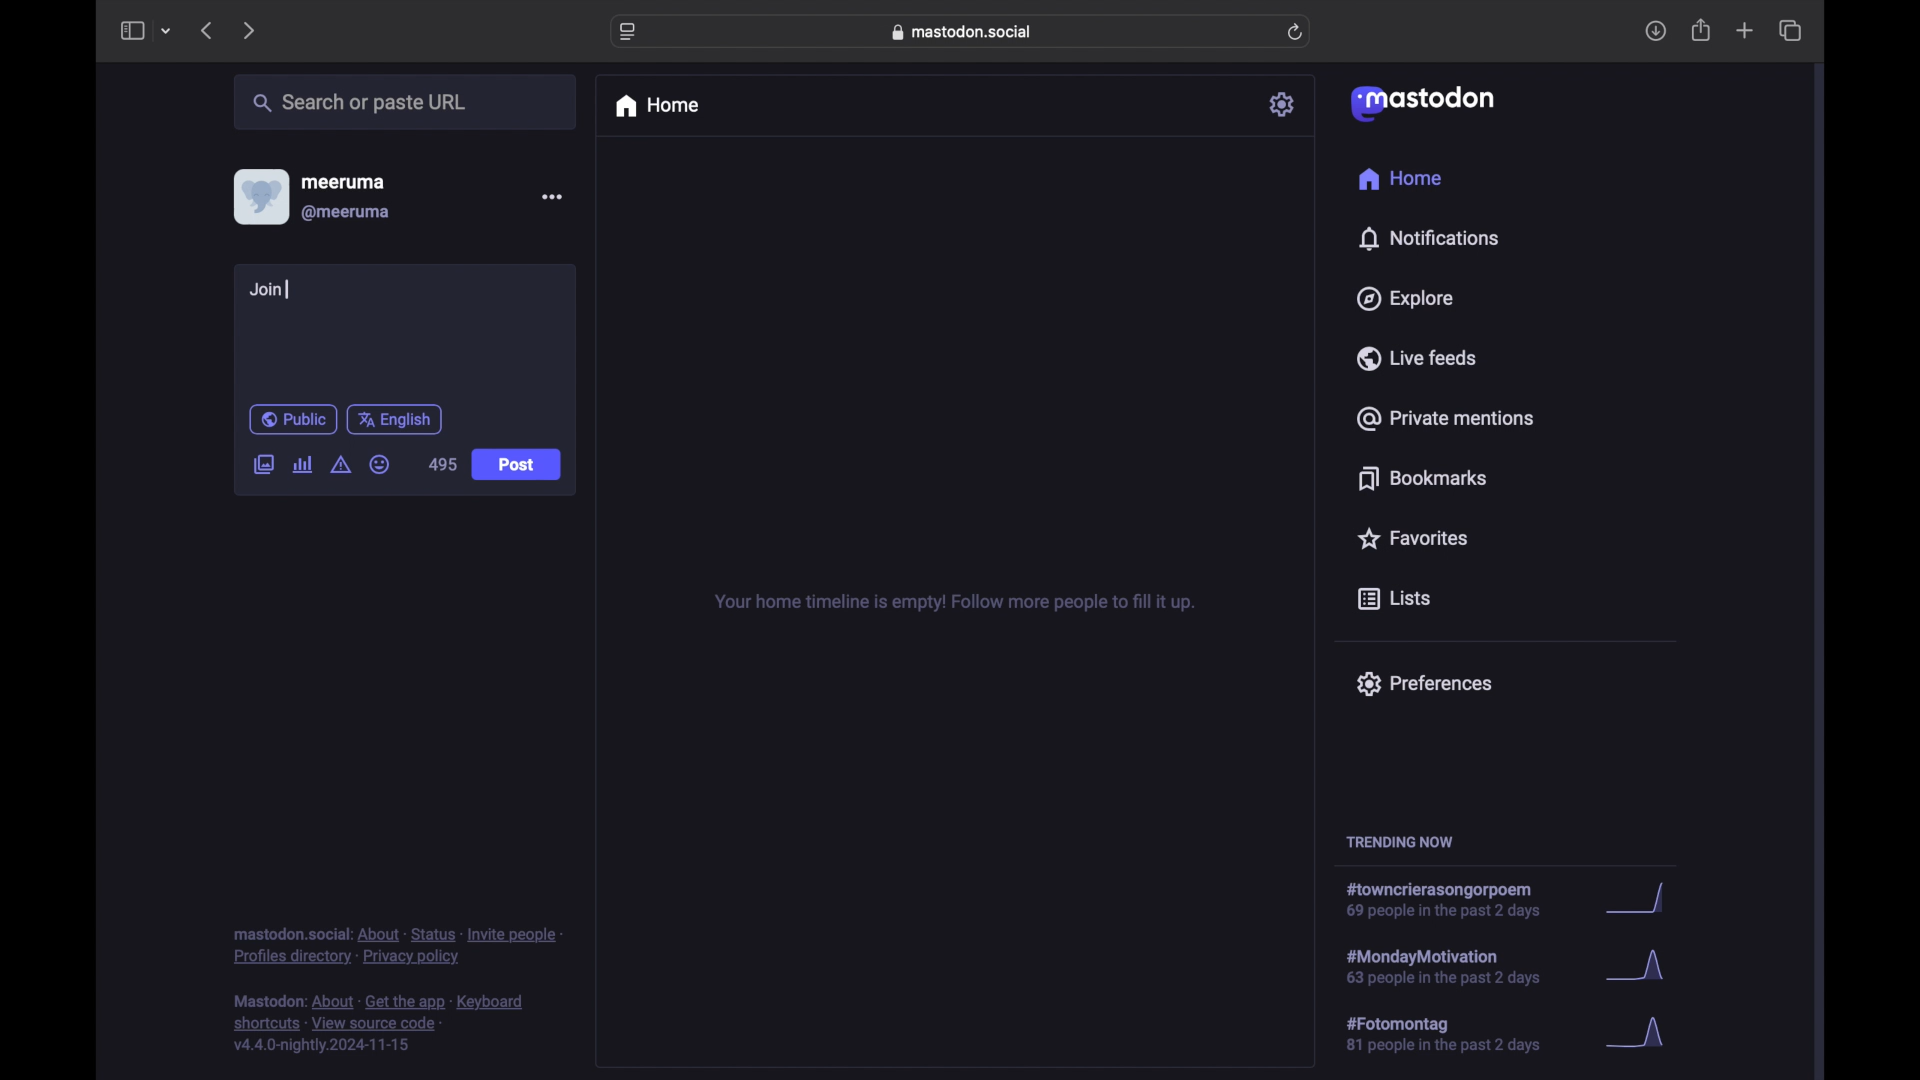 This screenshot has width=1920, height=1080. I want to click on 495, so click(442, 465).